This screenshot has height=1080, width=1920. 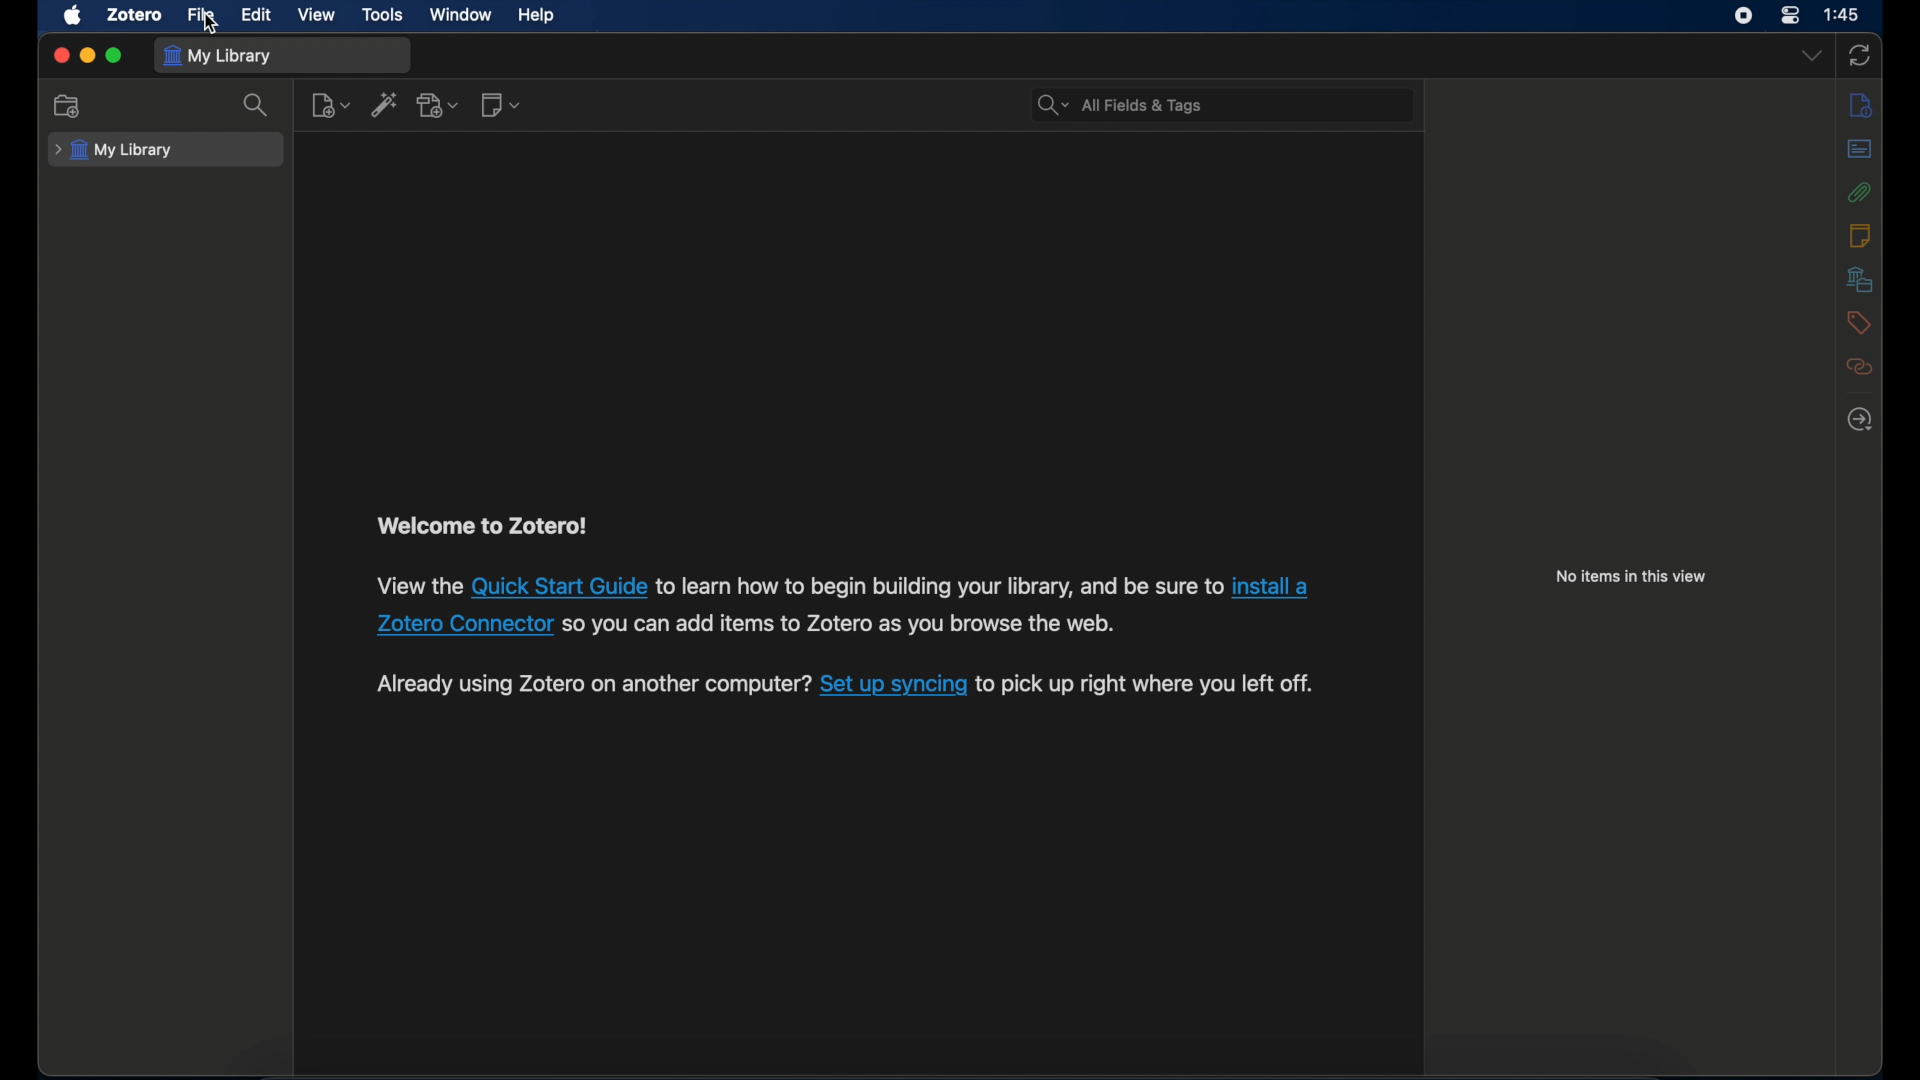 What do you see at coordinates (1790, 15) in the screenshot?
I see `control center` at bounding box center [1790, 15].